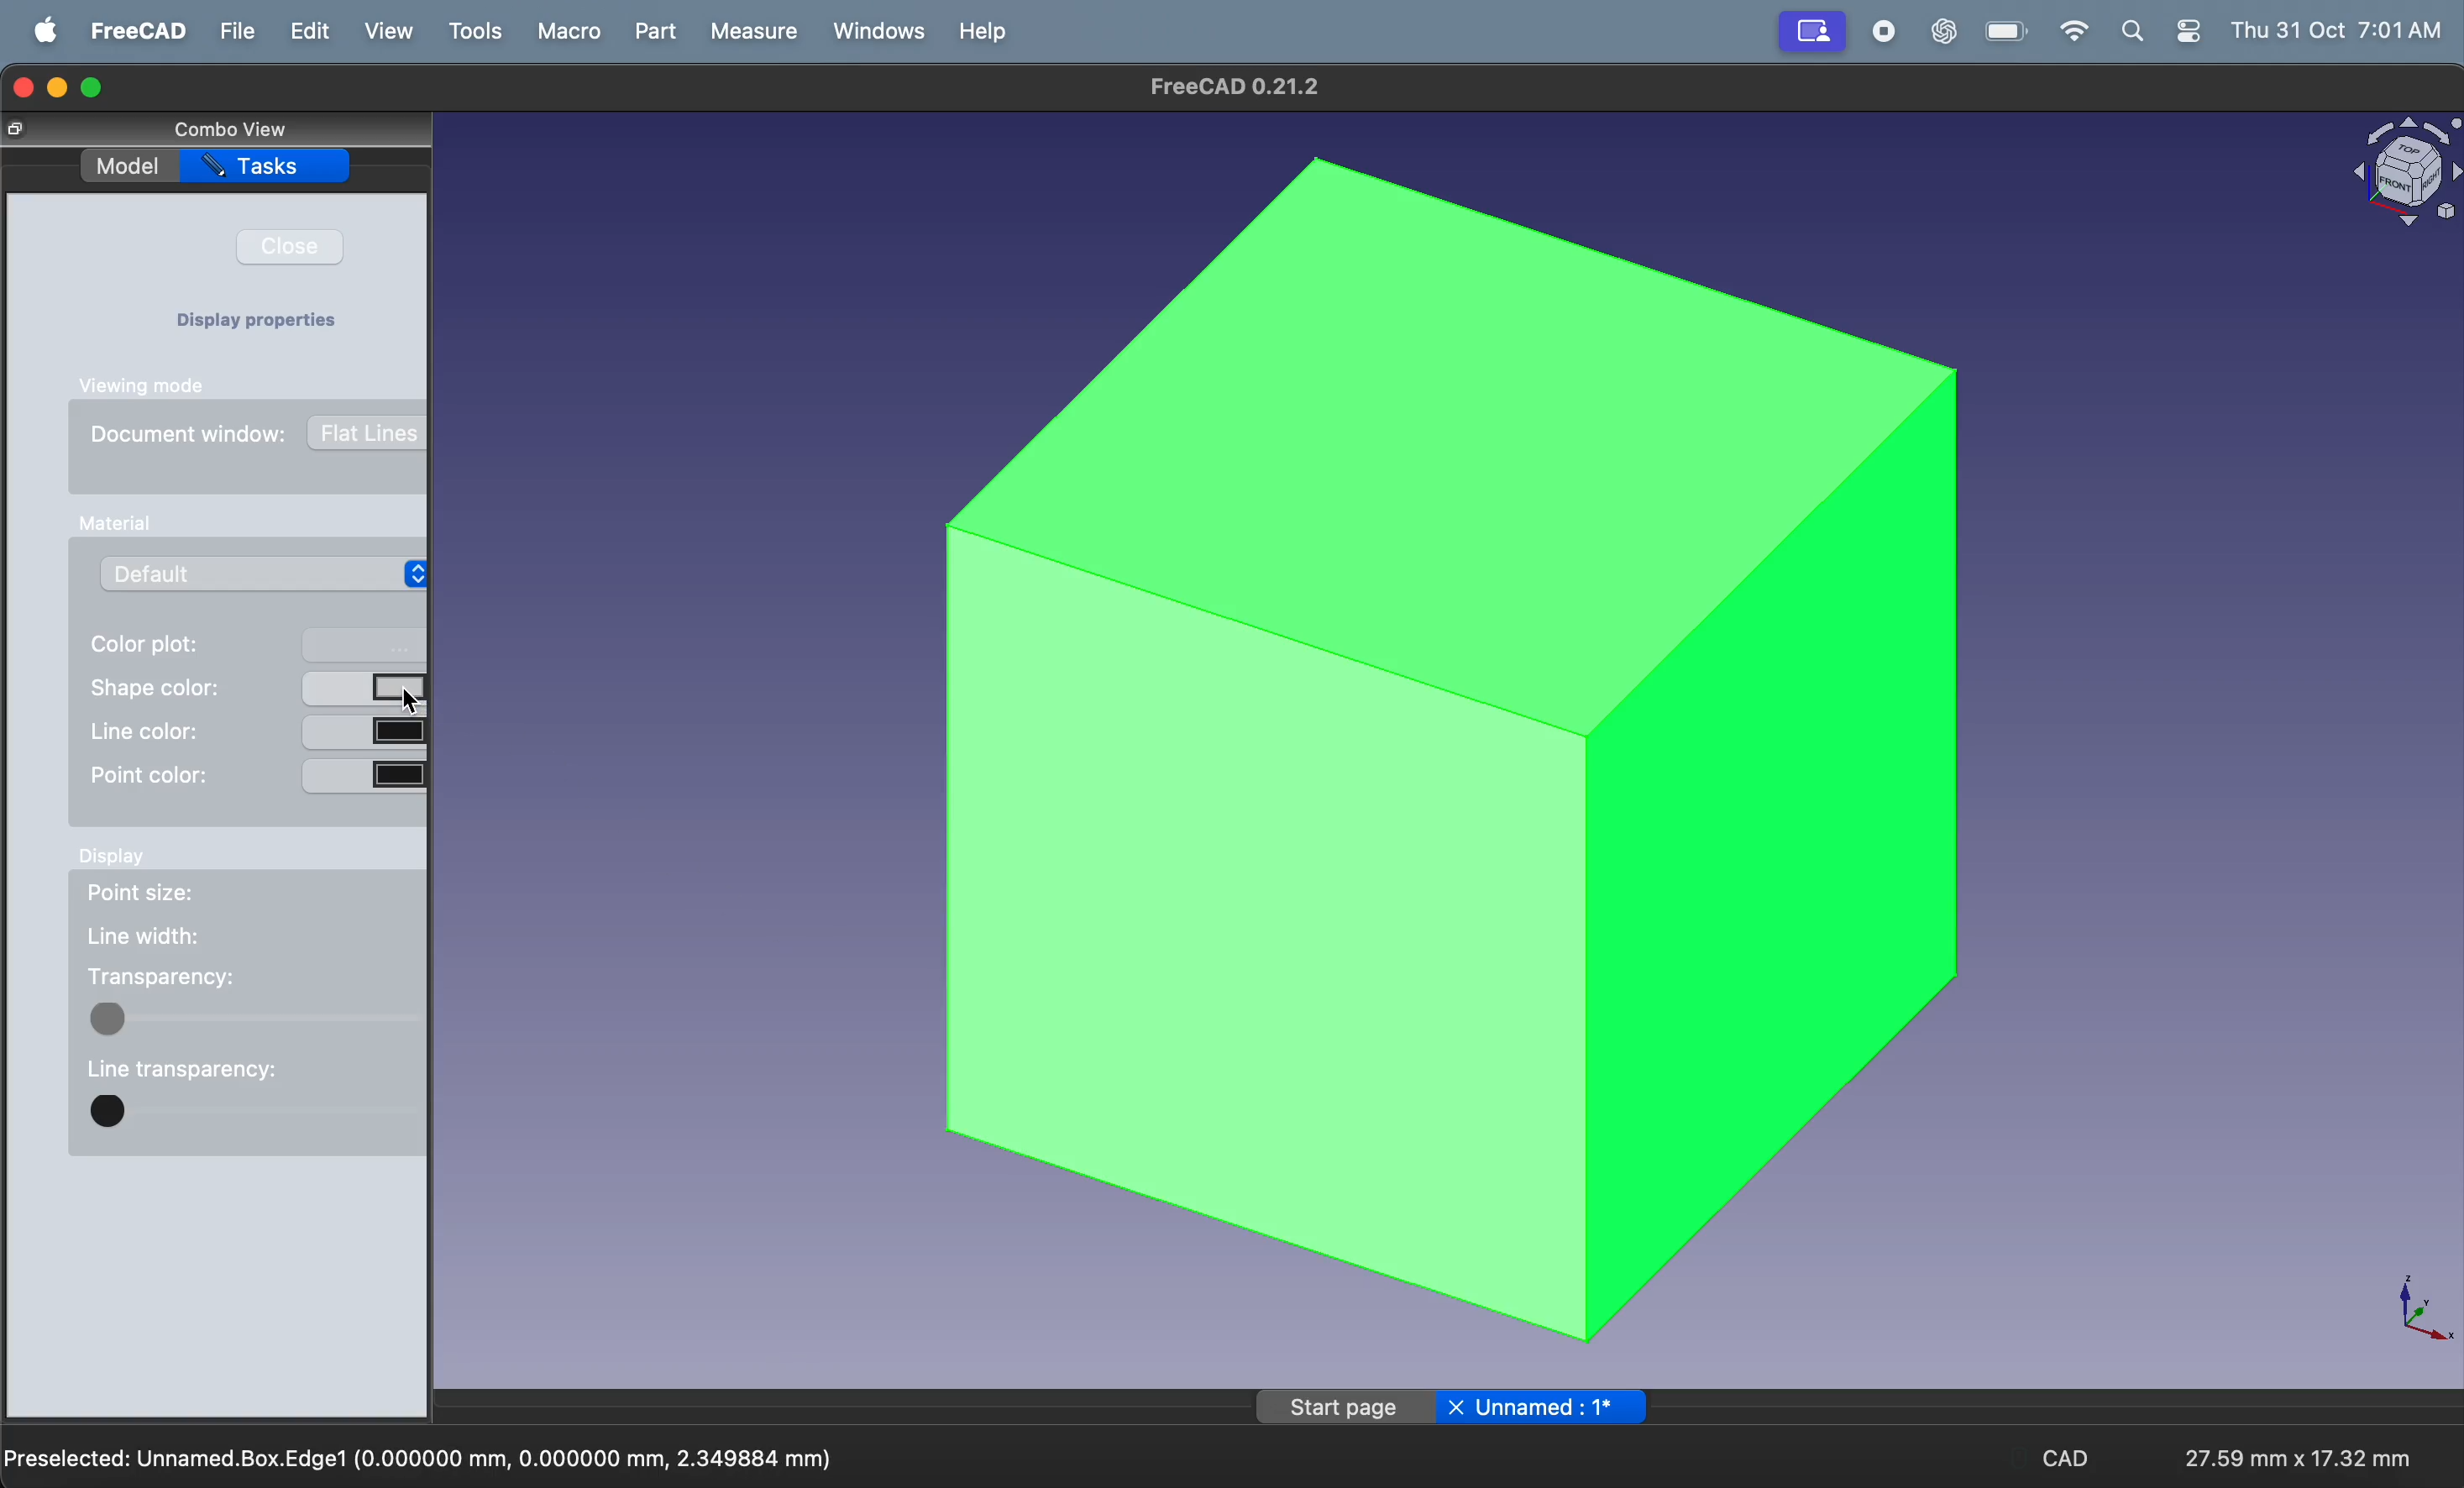  I want to click on close, so click(301, 247).